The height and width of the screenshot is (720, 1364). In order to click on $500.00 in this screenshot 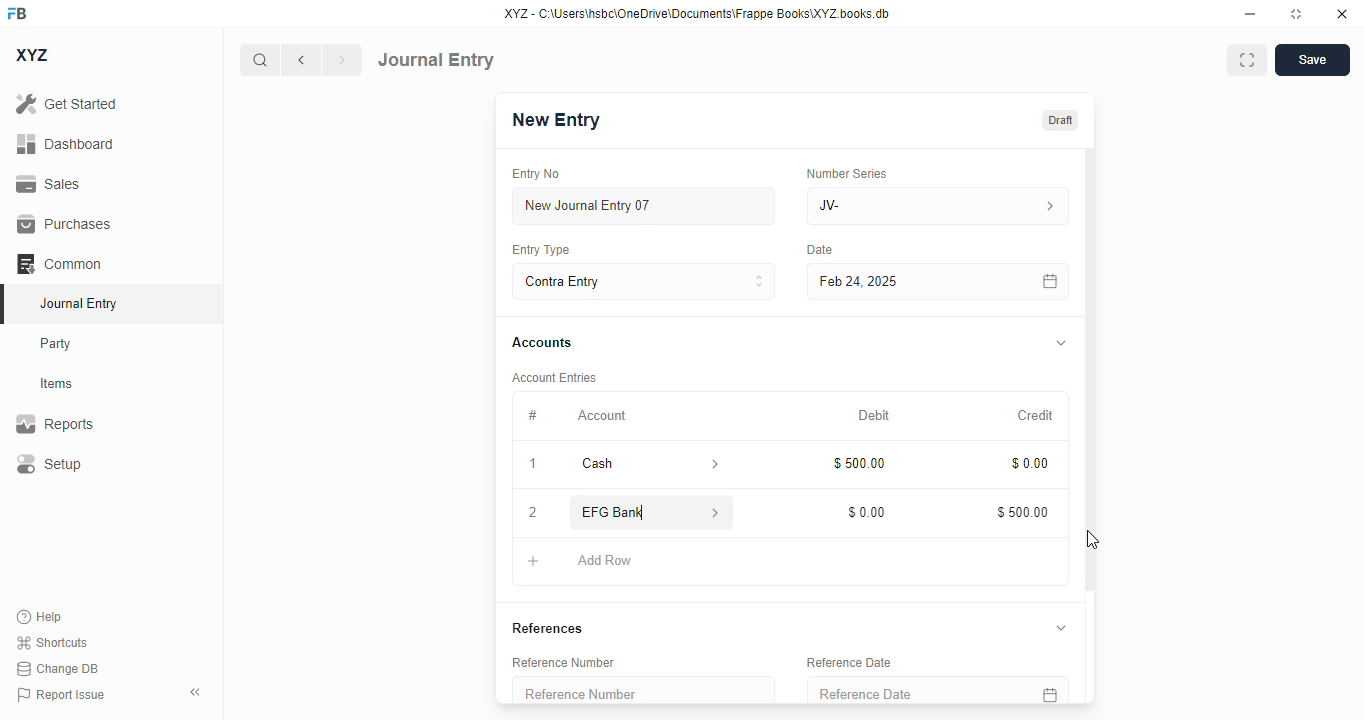, I will do `click(1024, 512)`.